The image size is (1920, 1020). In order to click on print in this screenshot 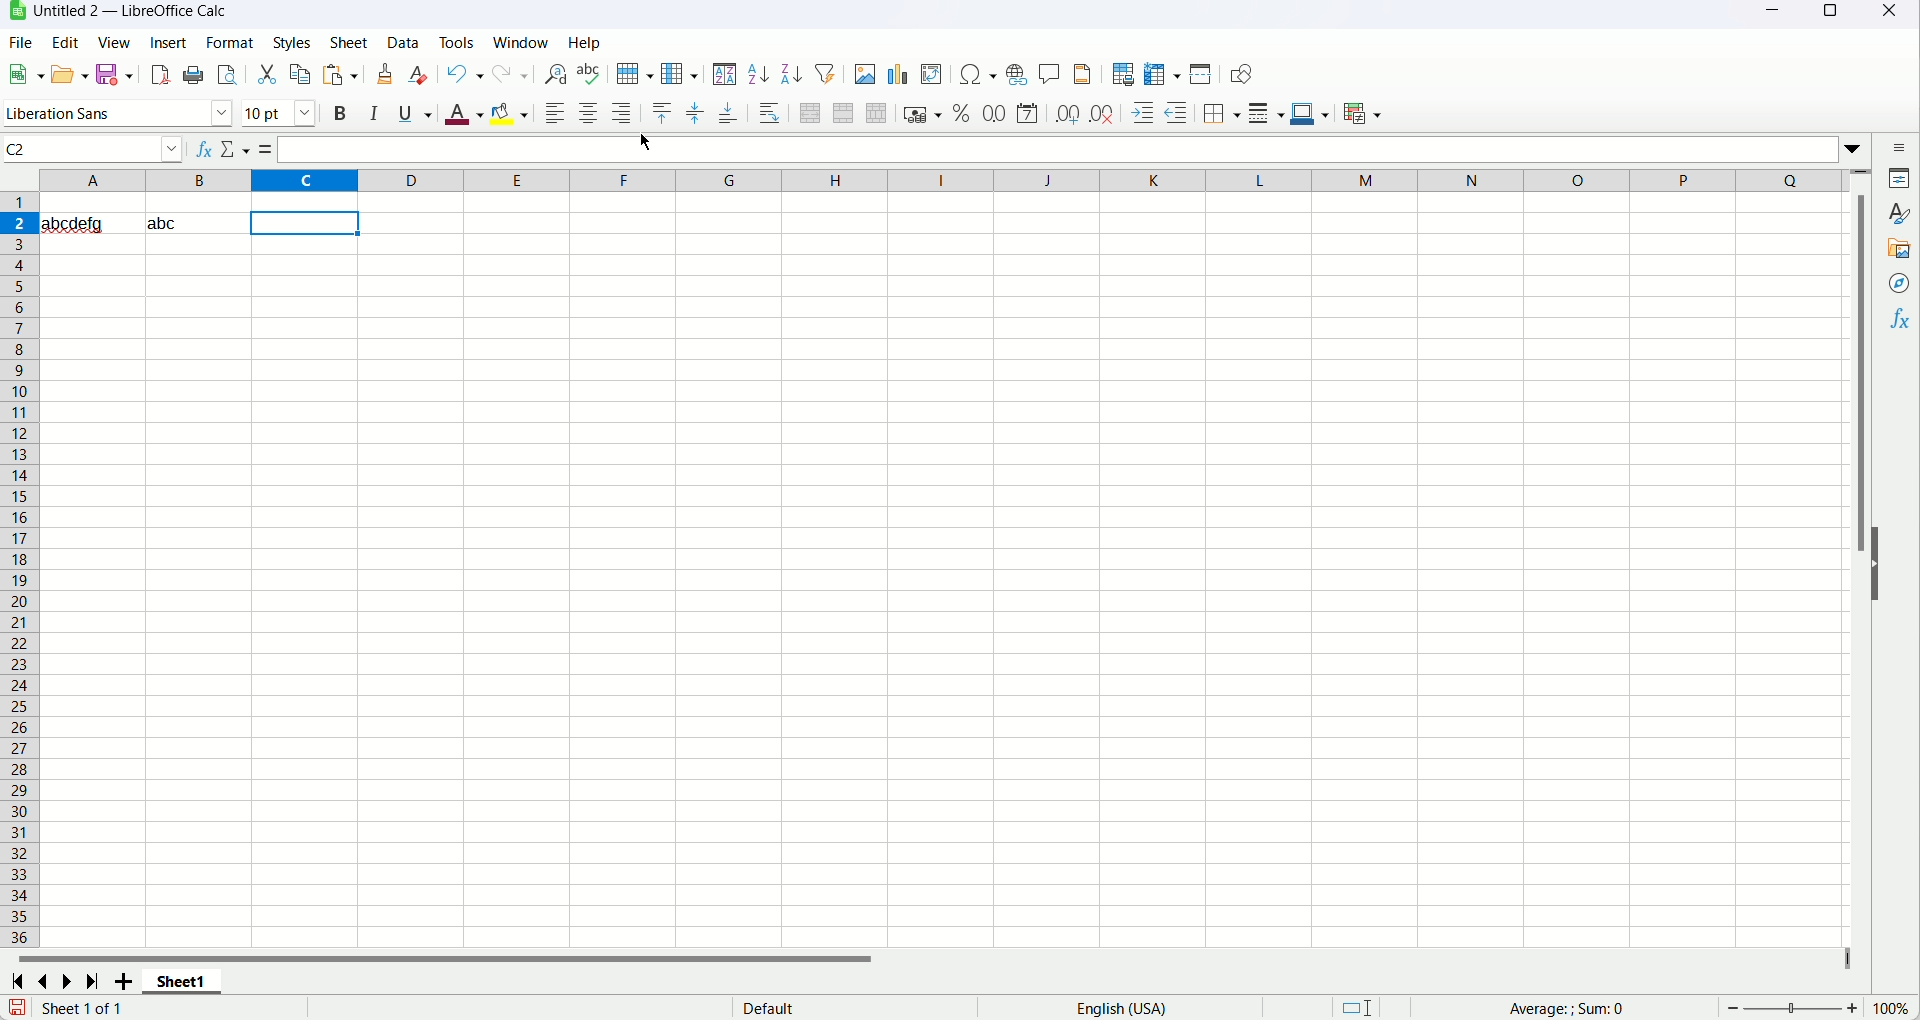, I will do `click(192, 75)`.